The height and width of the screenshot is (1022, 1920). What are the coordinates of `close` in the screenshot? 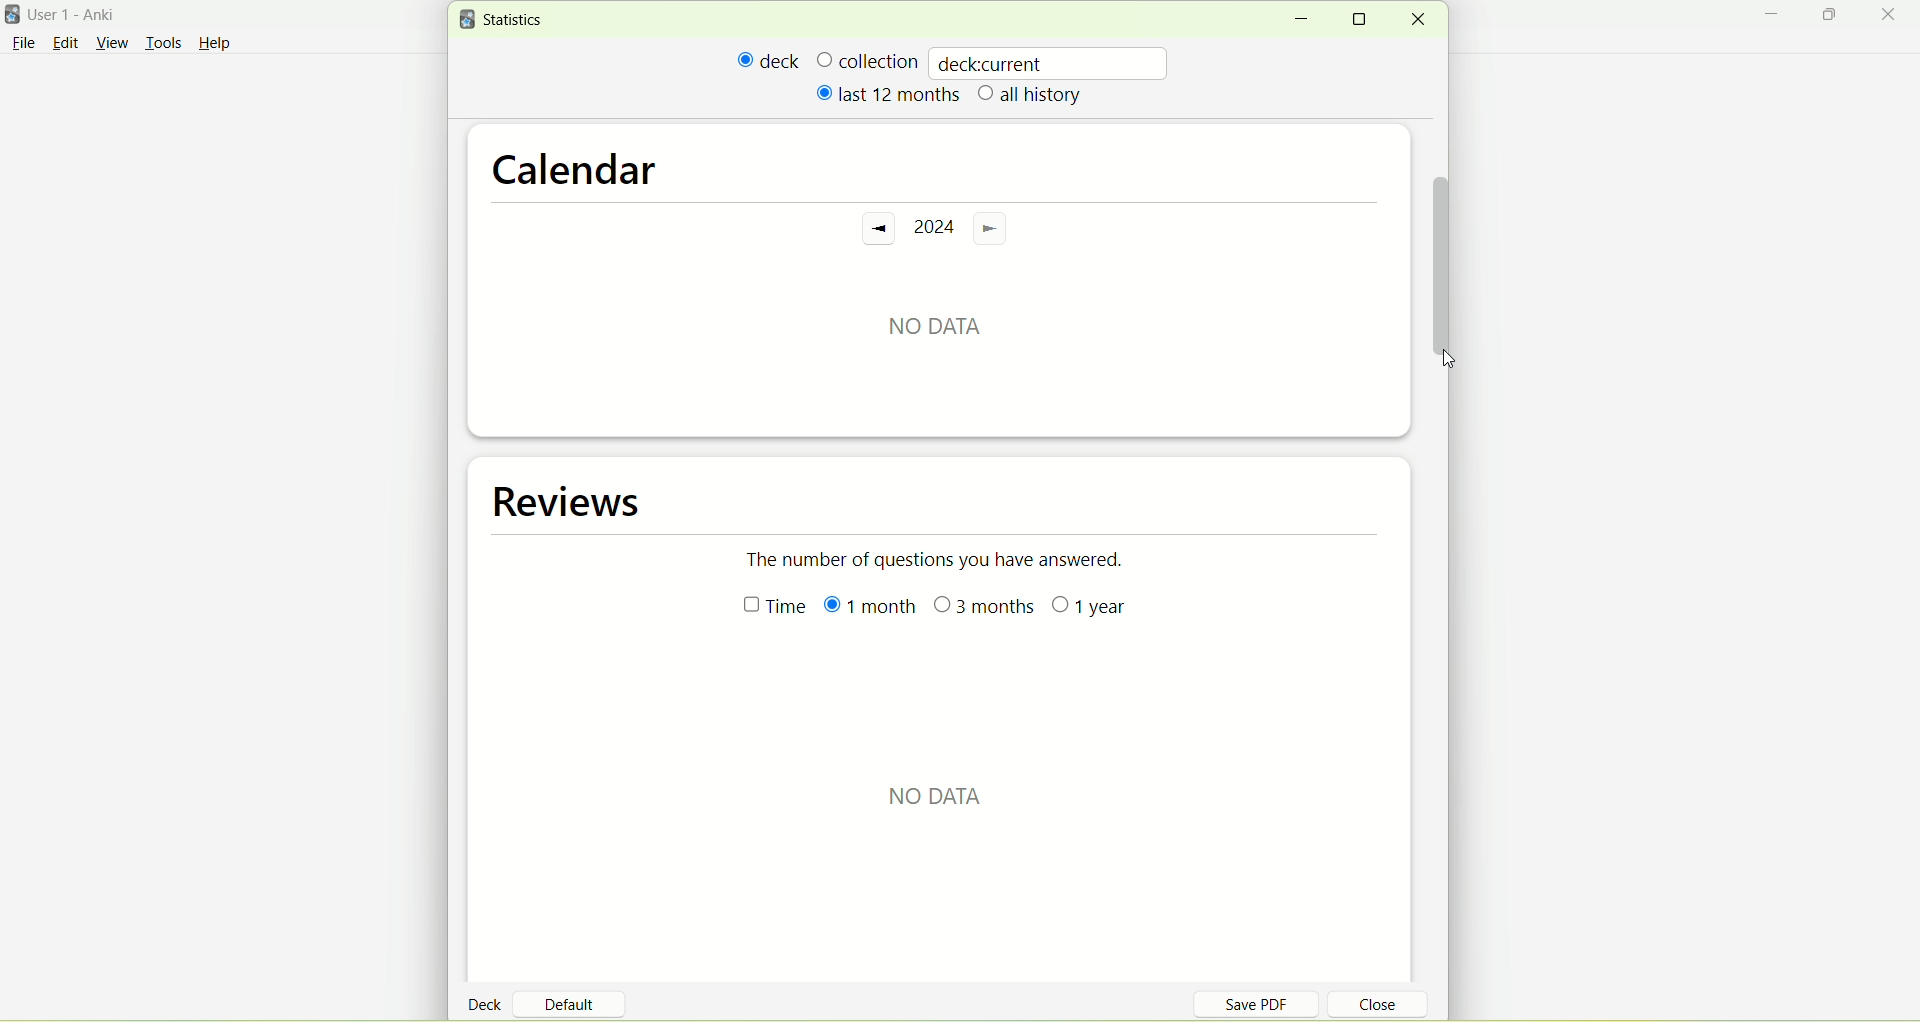 It's located at (1417, 20).